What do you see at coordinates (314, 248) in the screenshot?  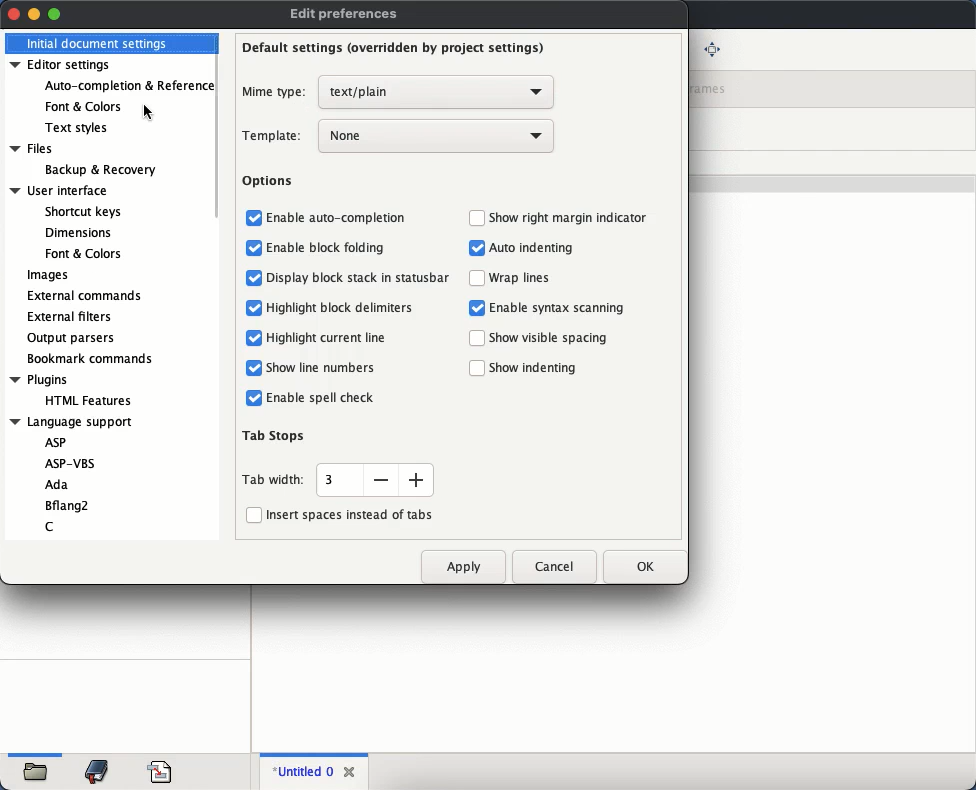 I see `enable block folding` at bounding box center [314, 248].